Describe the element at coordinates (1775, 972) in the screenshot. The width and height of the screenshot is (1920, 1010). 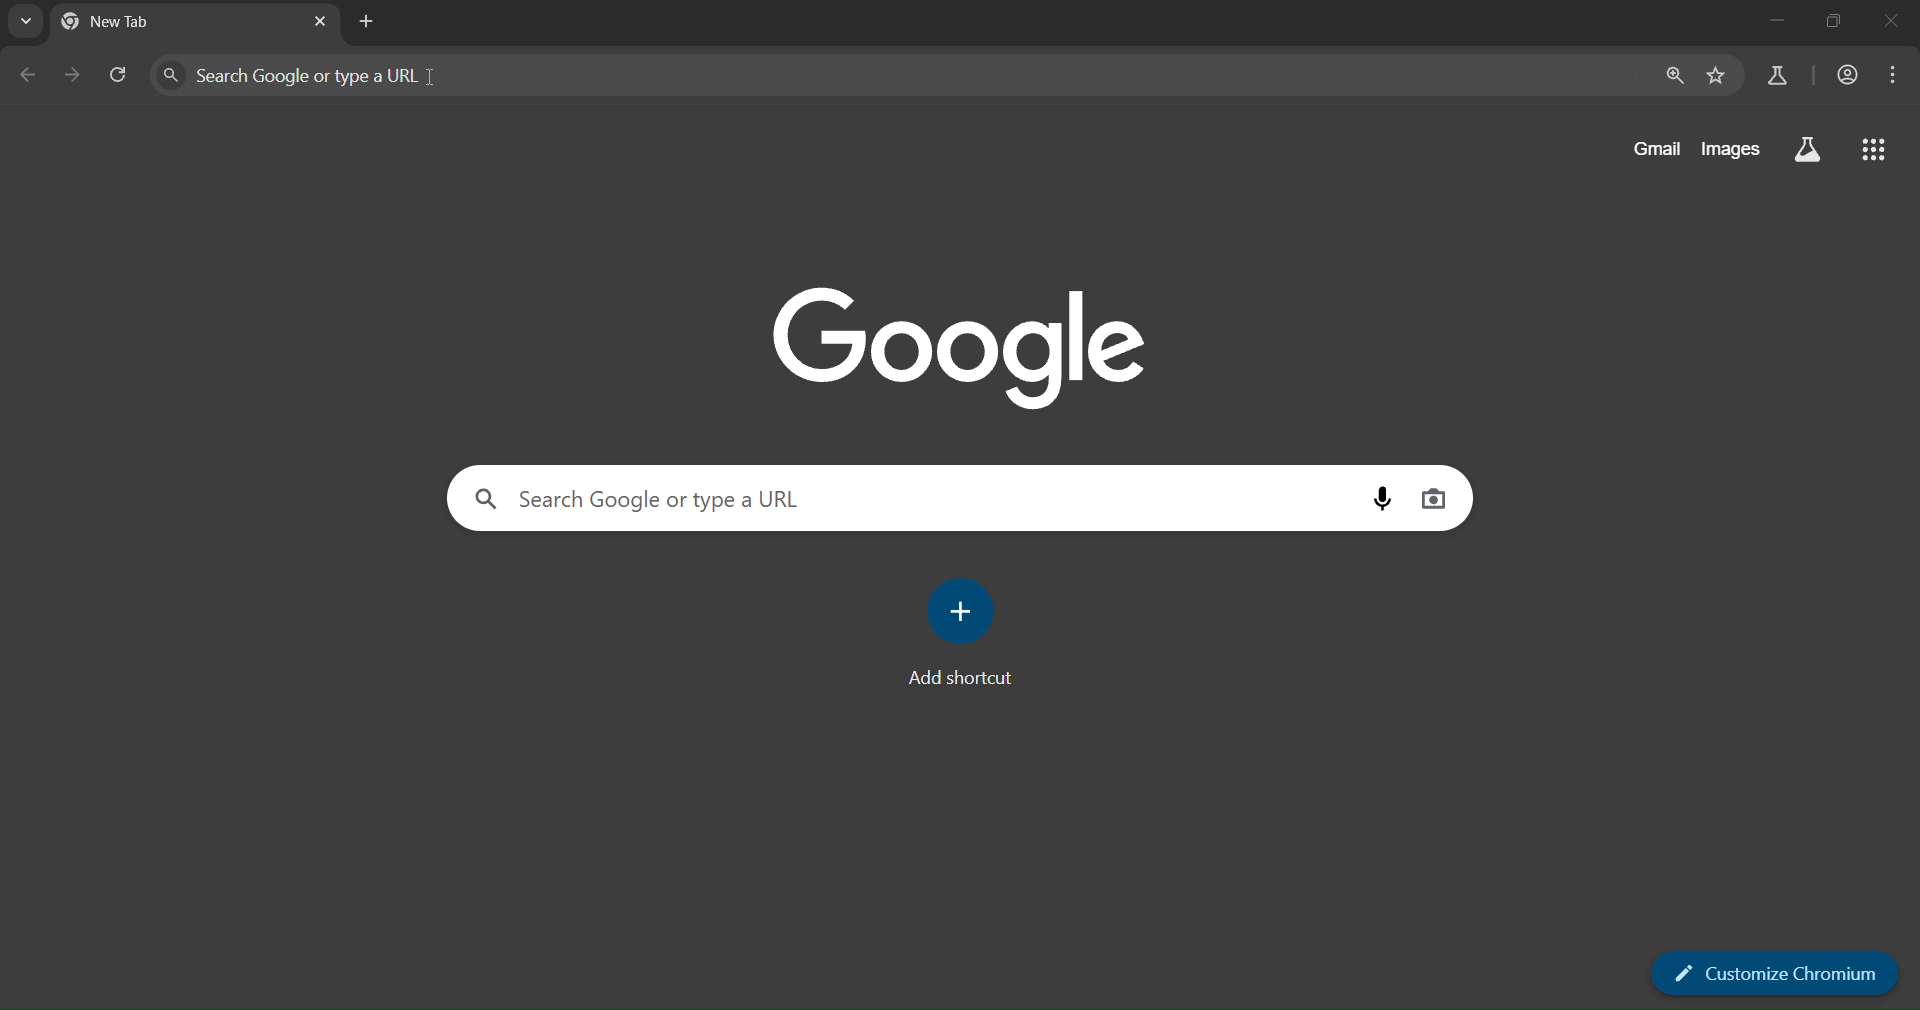
I see `customize chromium` at that location.